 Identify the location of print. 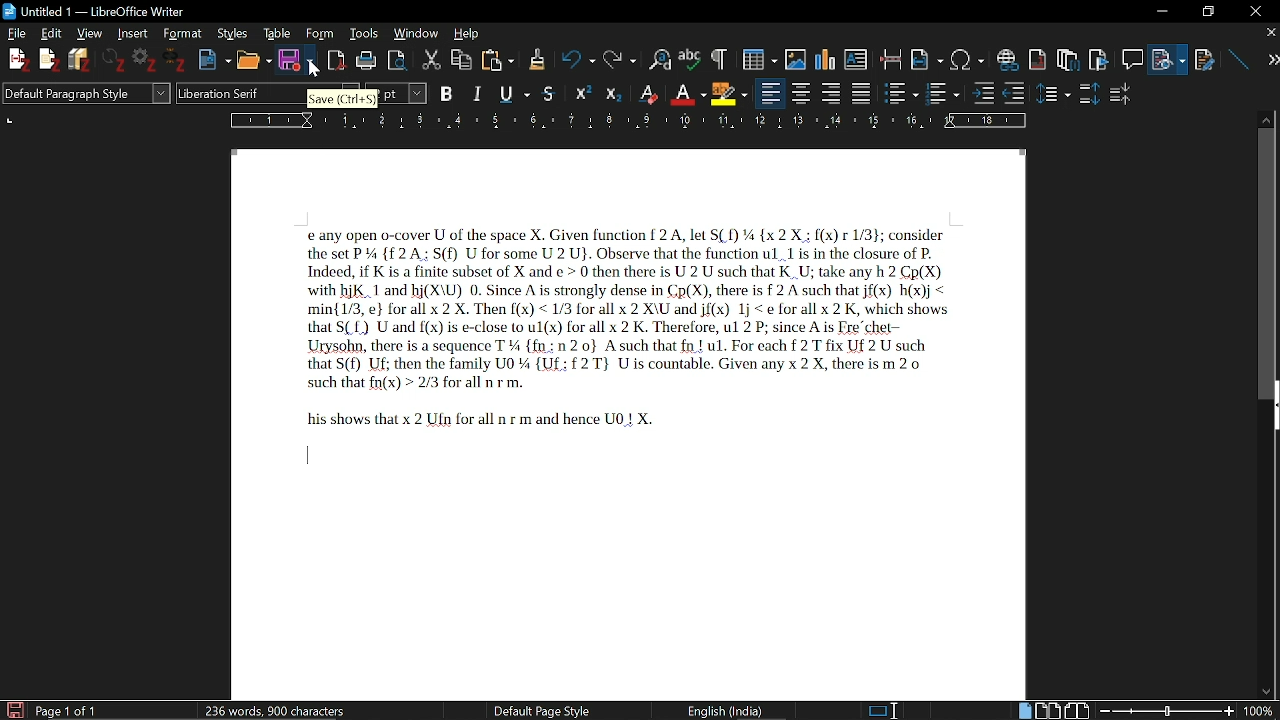
(366, 59).